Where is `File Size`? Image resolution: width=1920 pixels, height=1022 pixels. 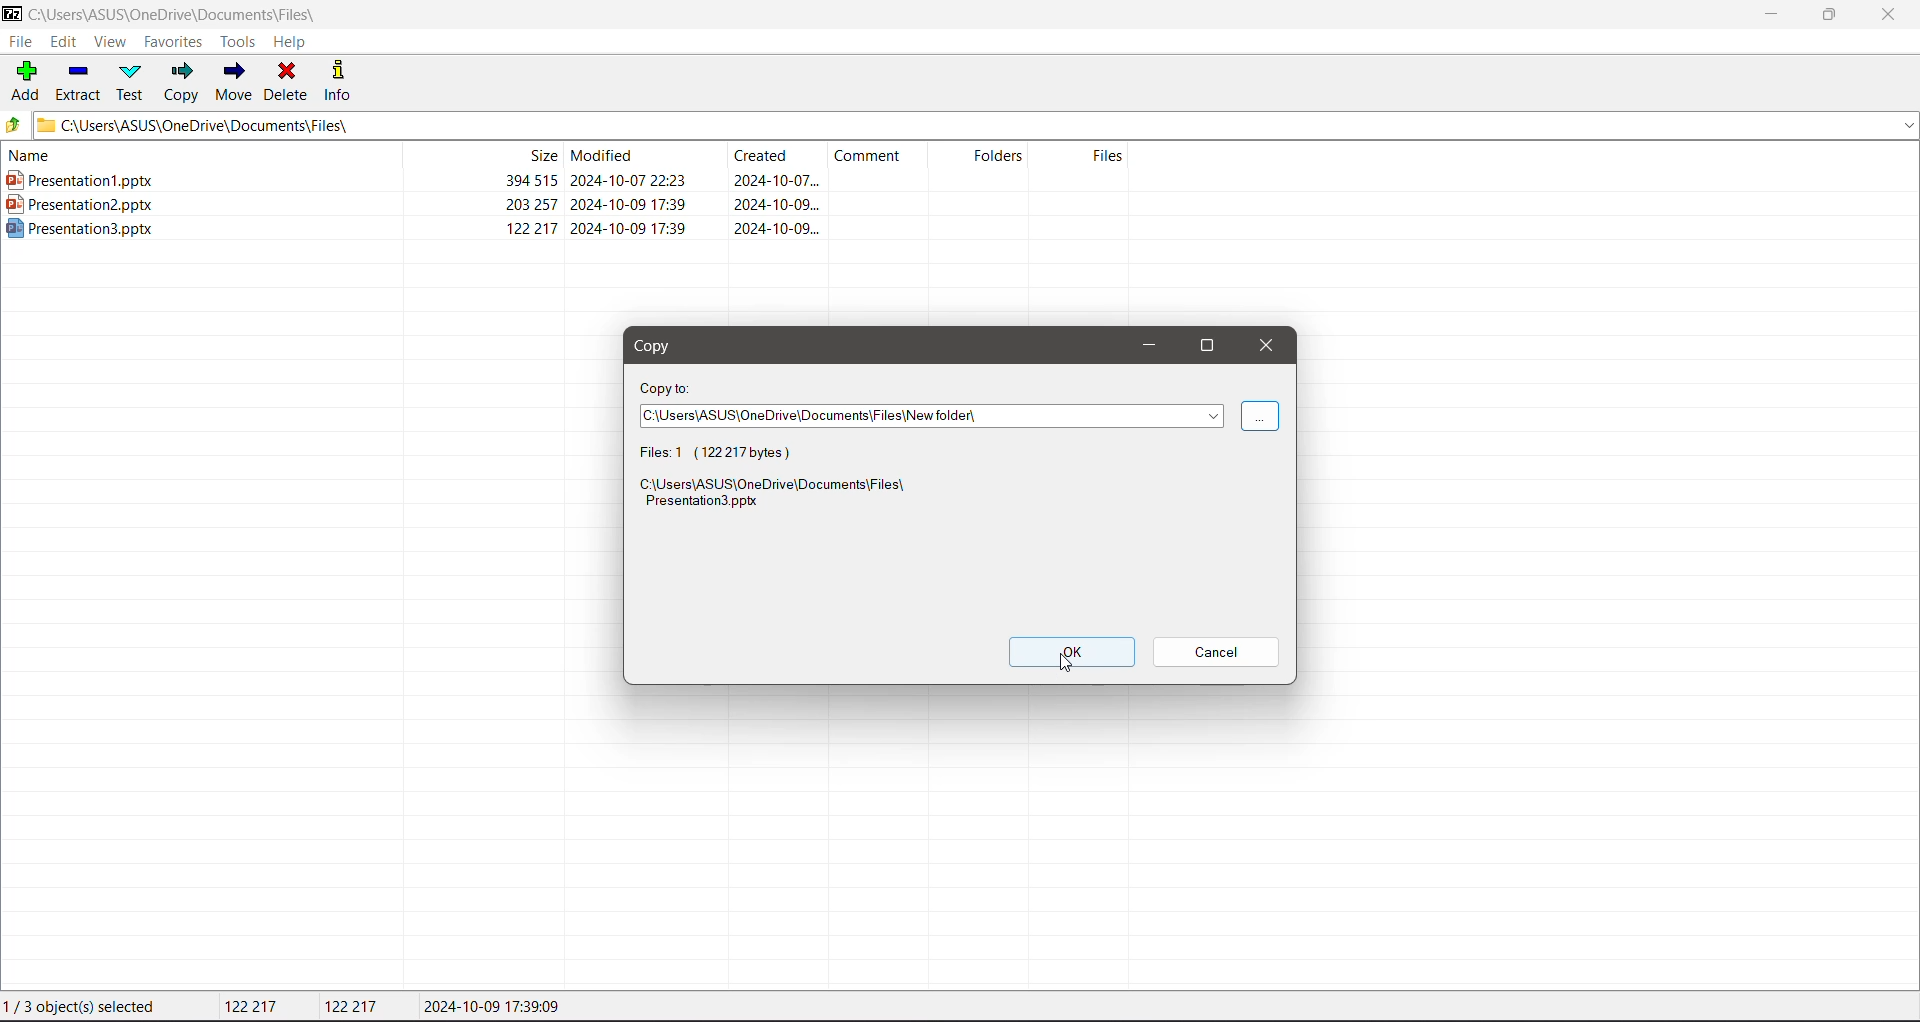 File Size is located at coordinates (480, 155).